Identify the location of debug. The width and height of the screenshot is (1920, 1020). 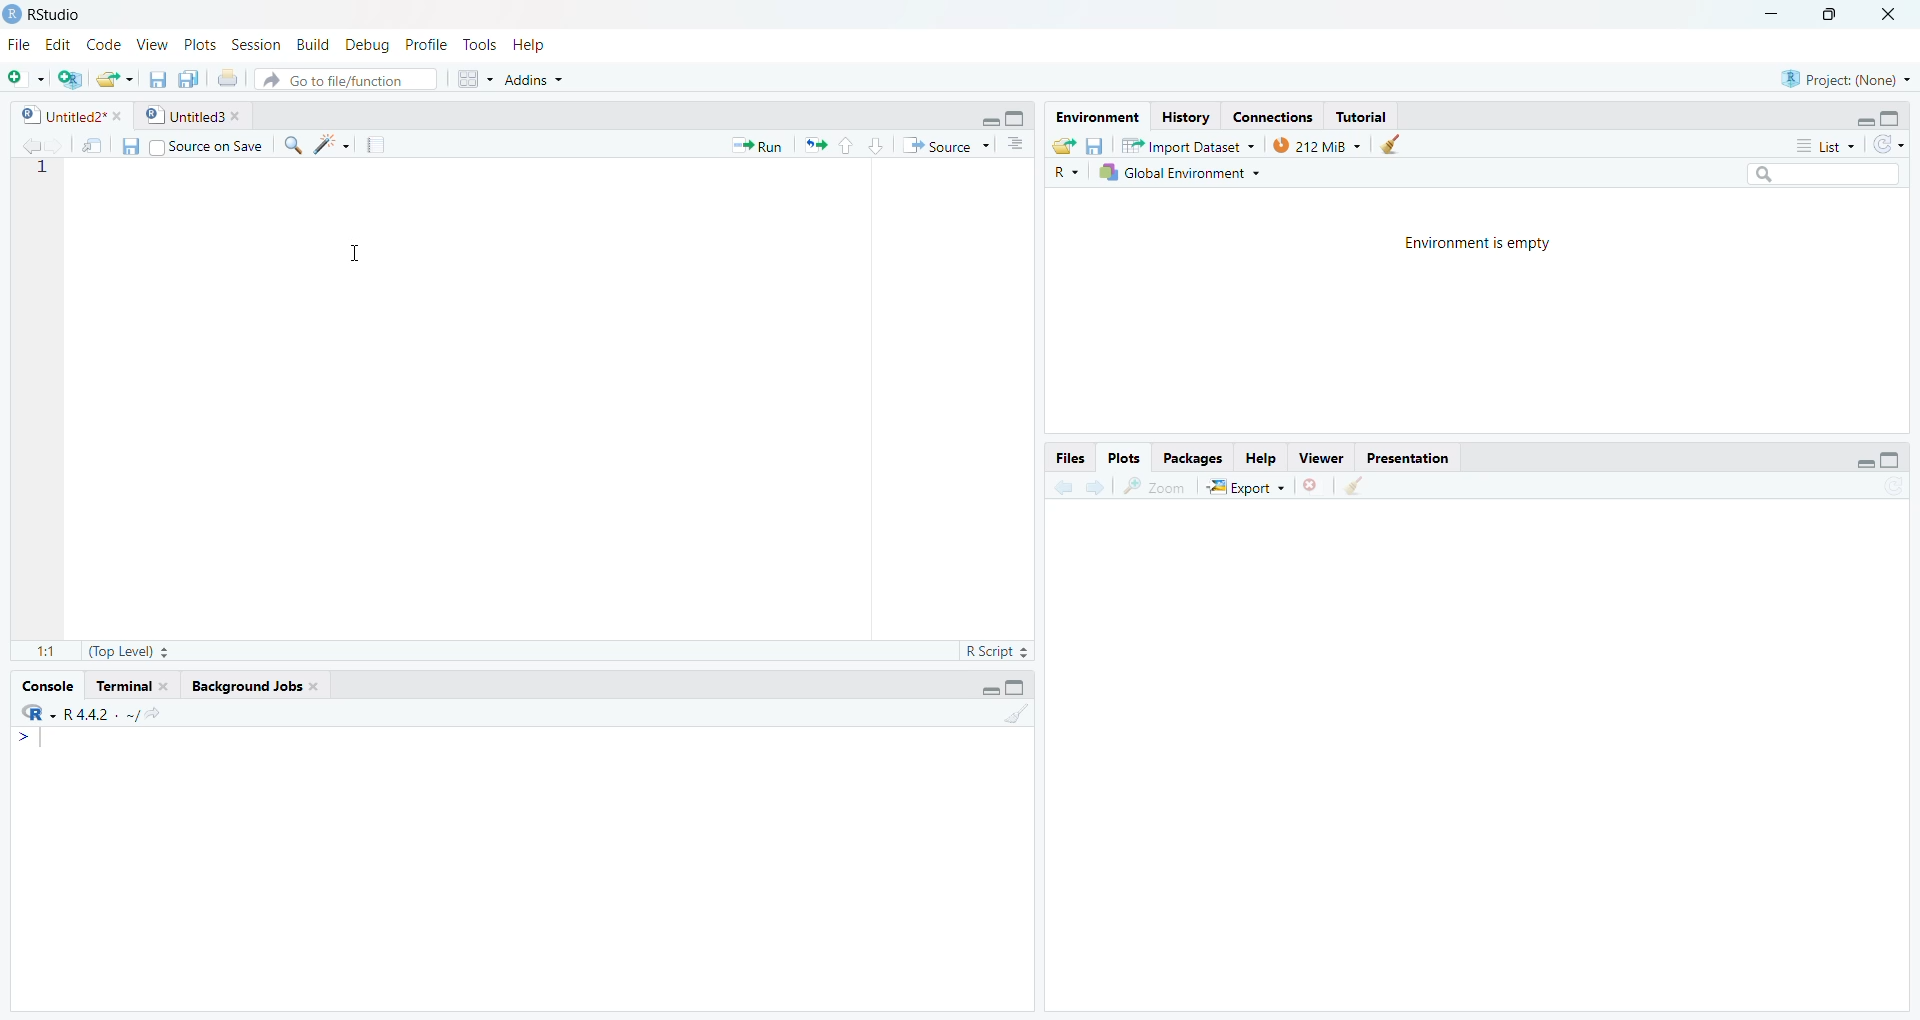
(366, 44).